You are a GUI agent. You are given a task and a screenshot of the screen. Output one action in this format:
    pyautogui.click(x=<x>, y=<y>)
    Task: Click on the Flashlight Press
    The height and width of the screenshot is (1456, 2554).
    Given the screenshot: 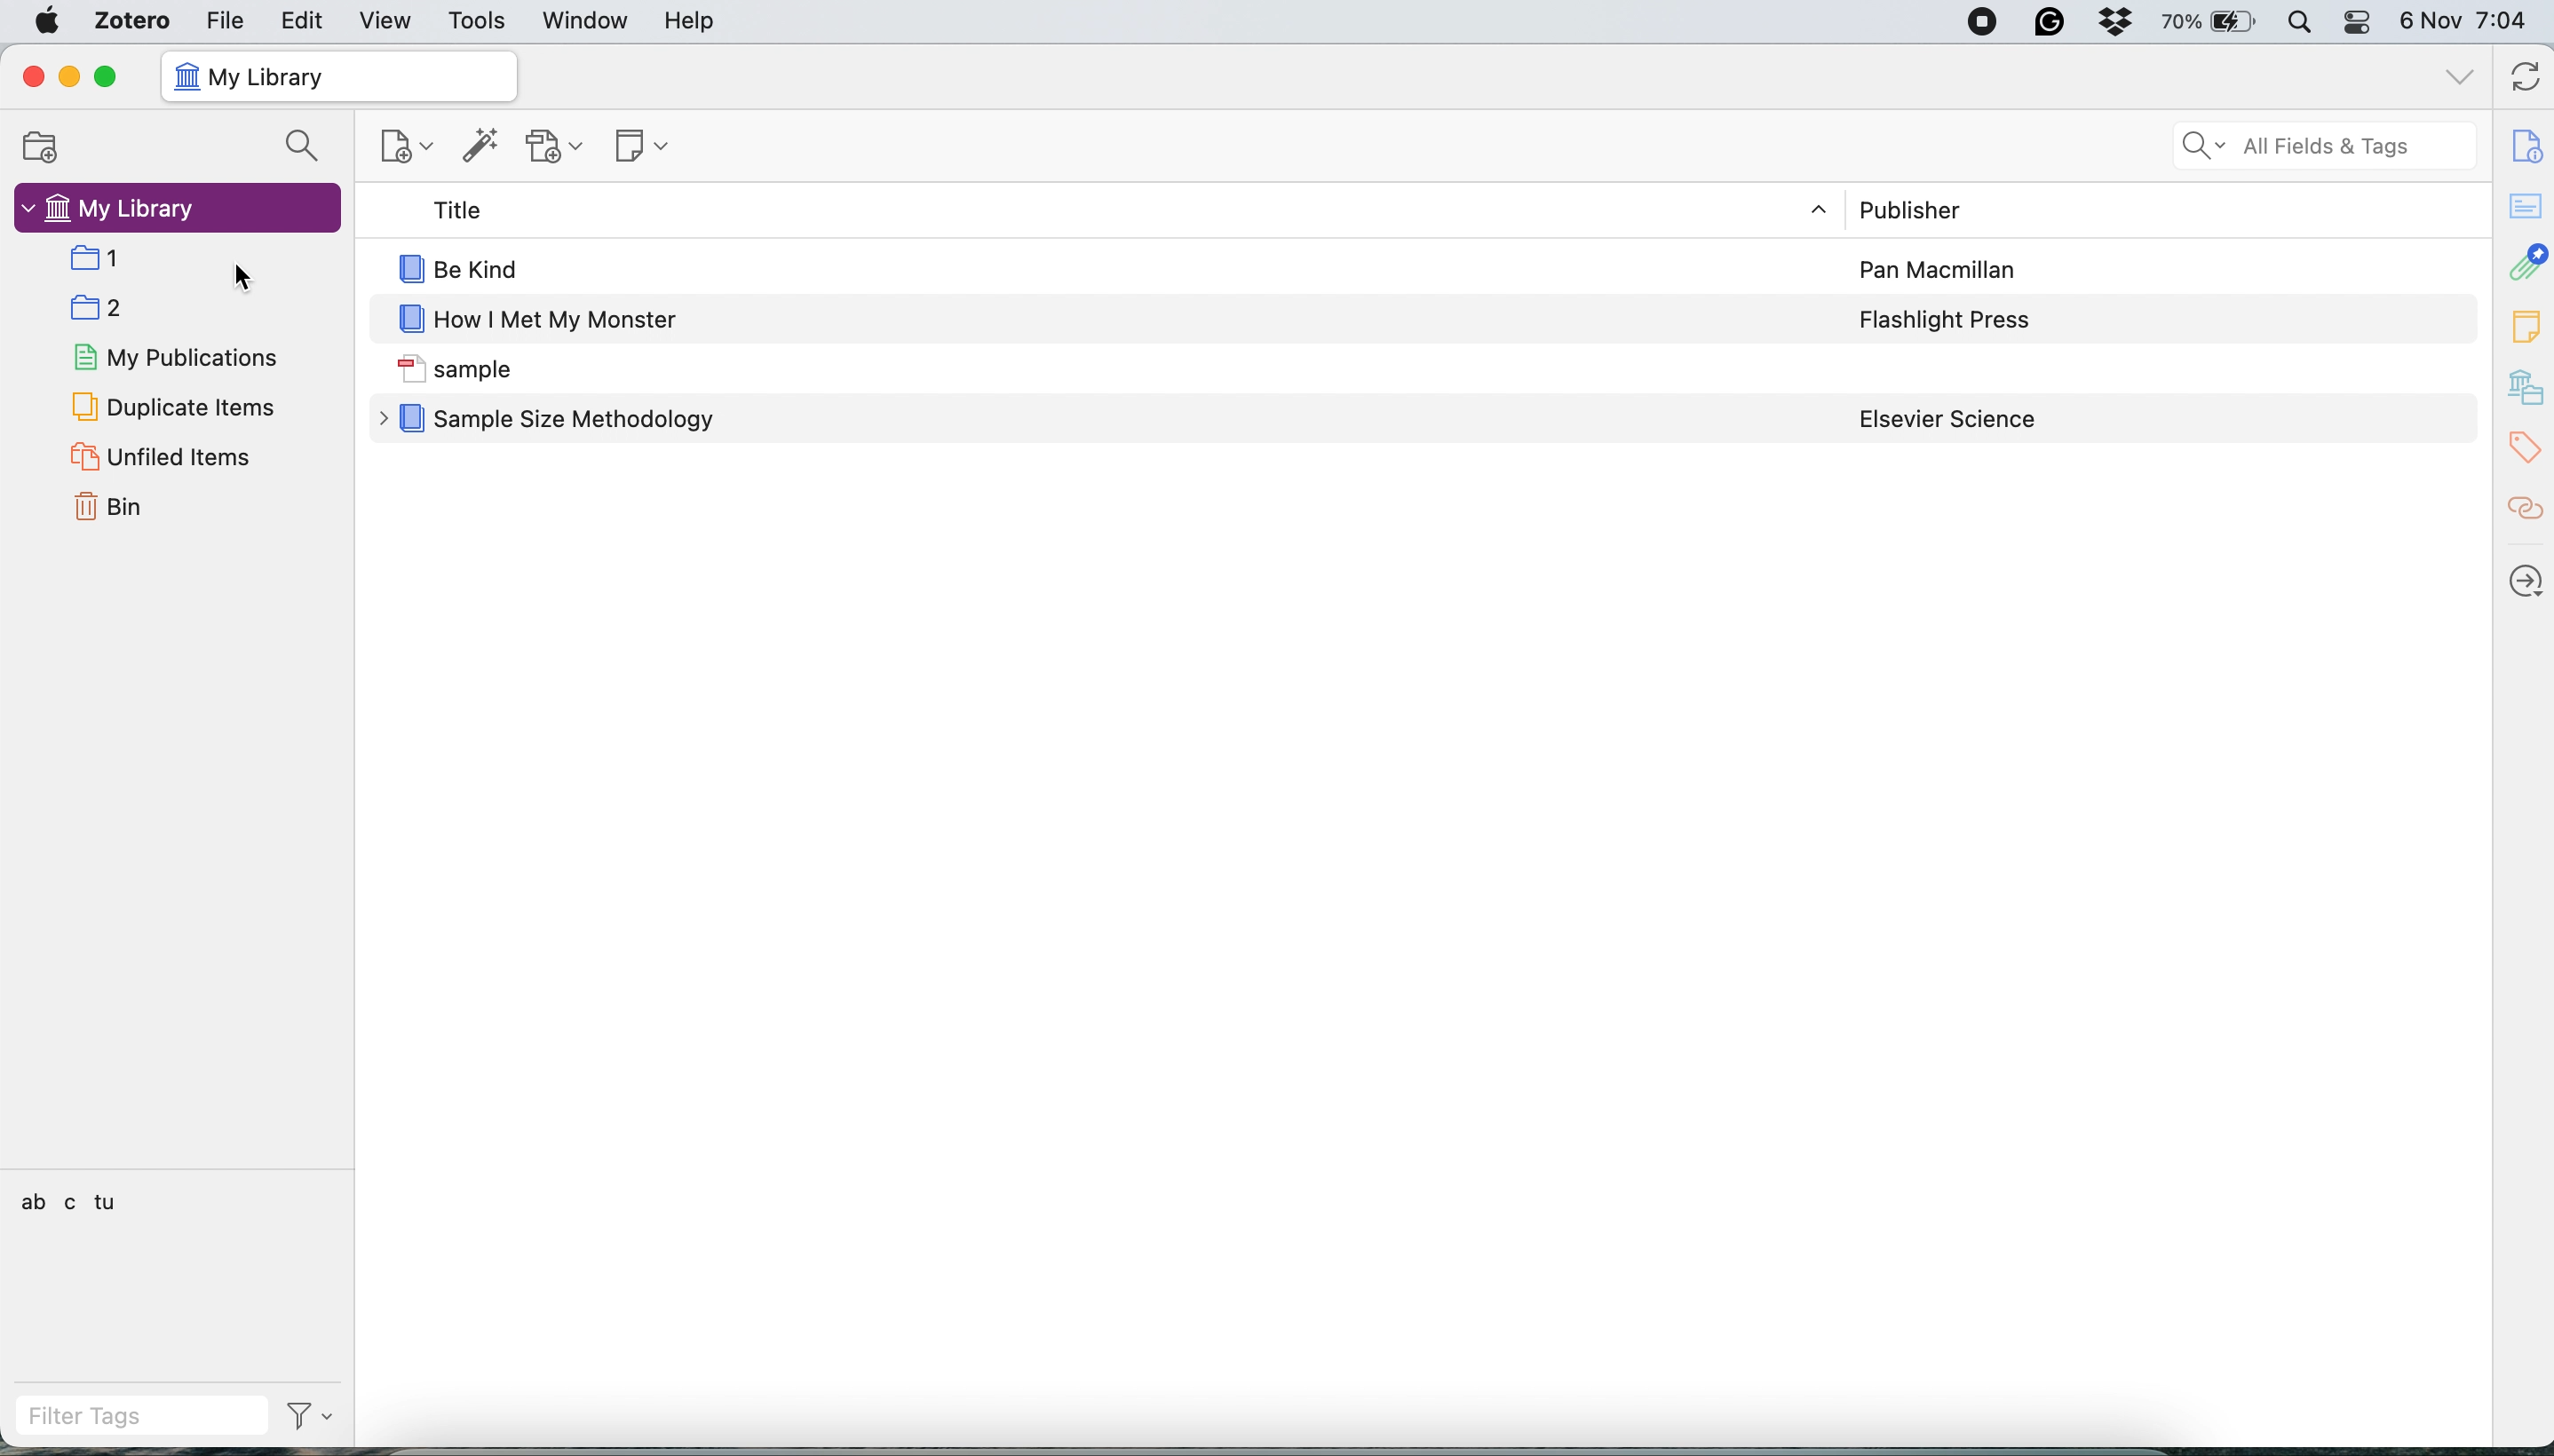 What is the action you would take?
    pyautogui.click(x=1948, y=320)
    